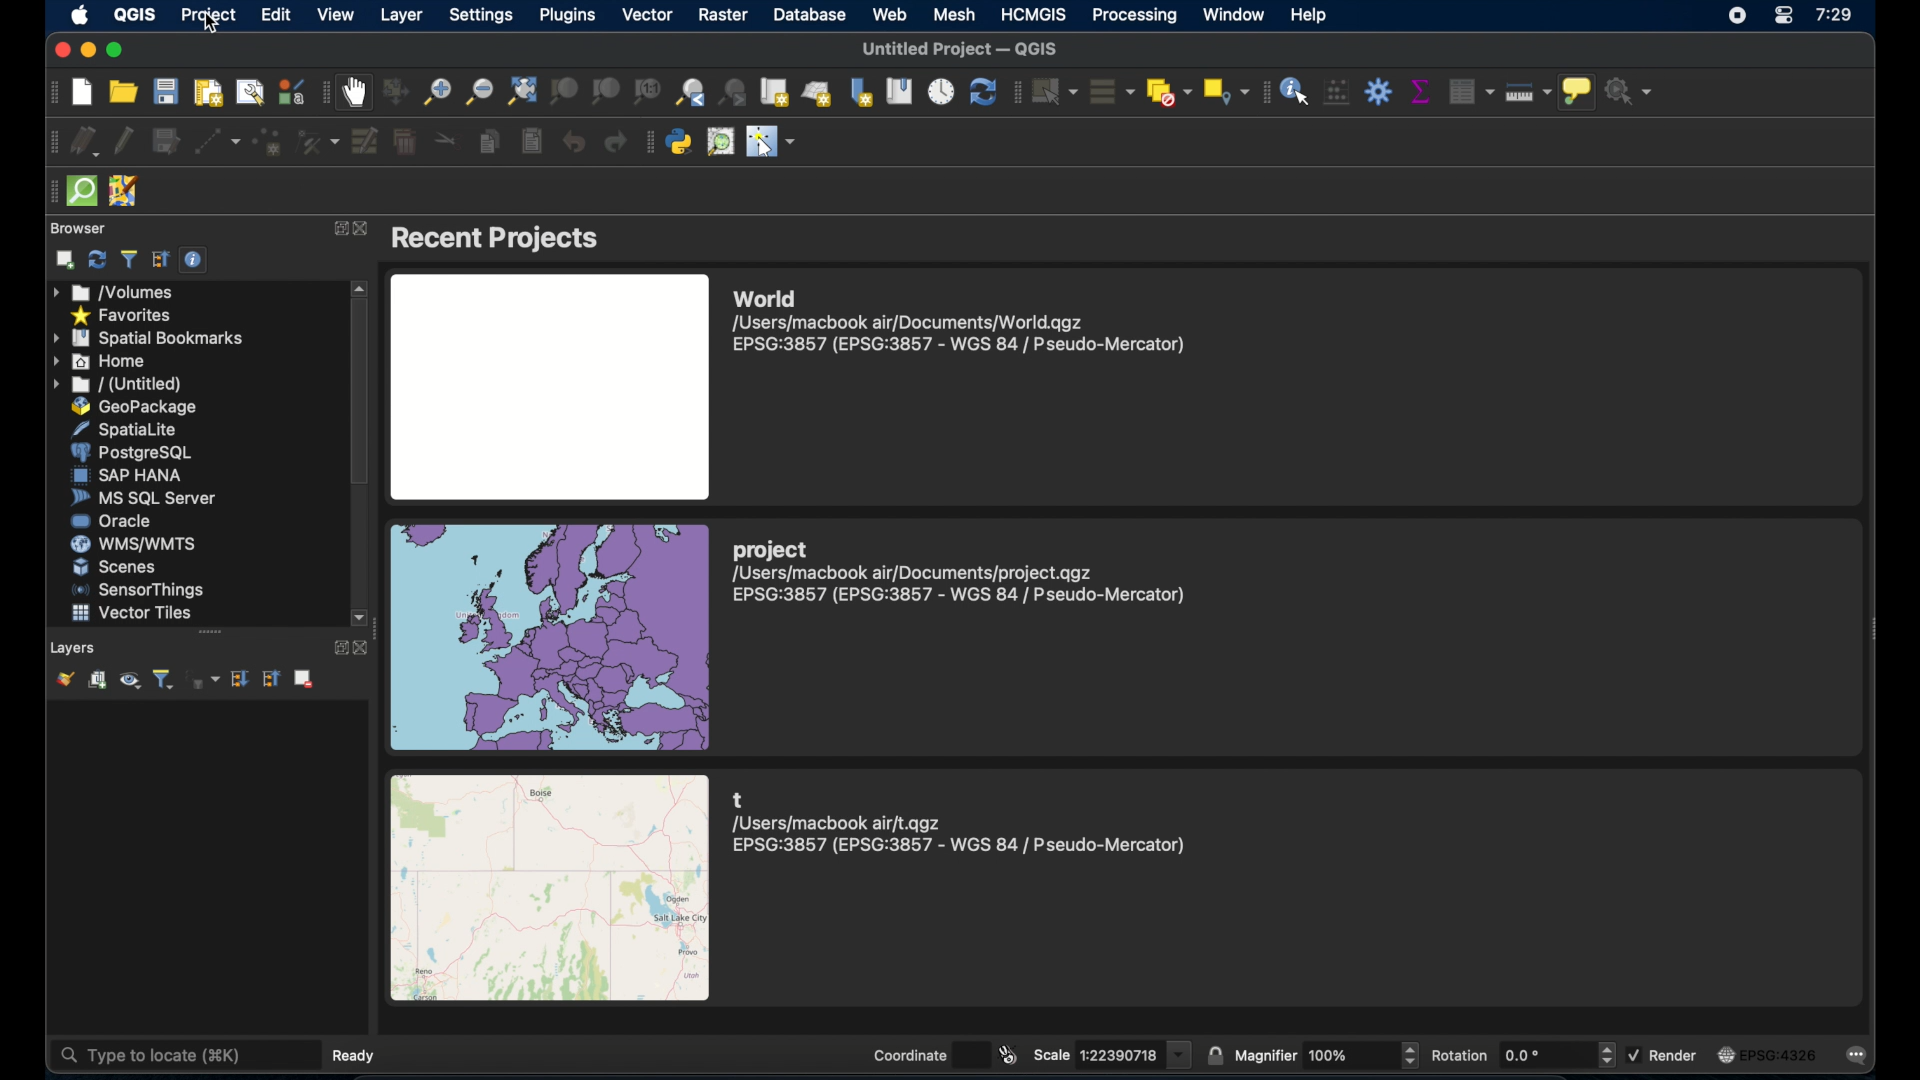 This screenshot has height=1080, width=1920. Describe the element at coordinates (405, 142) in the screenshot. I see `delete selected` at that location.